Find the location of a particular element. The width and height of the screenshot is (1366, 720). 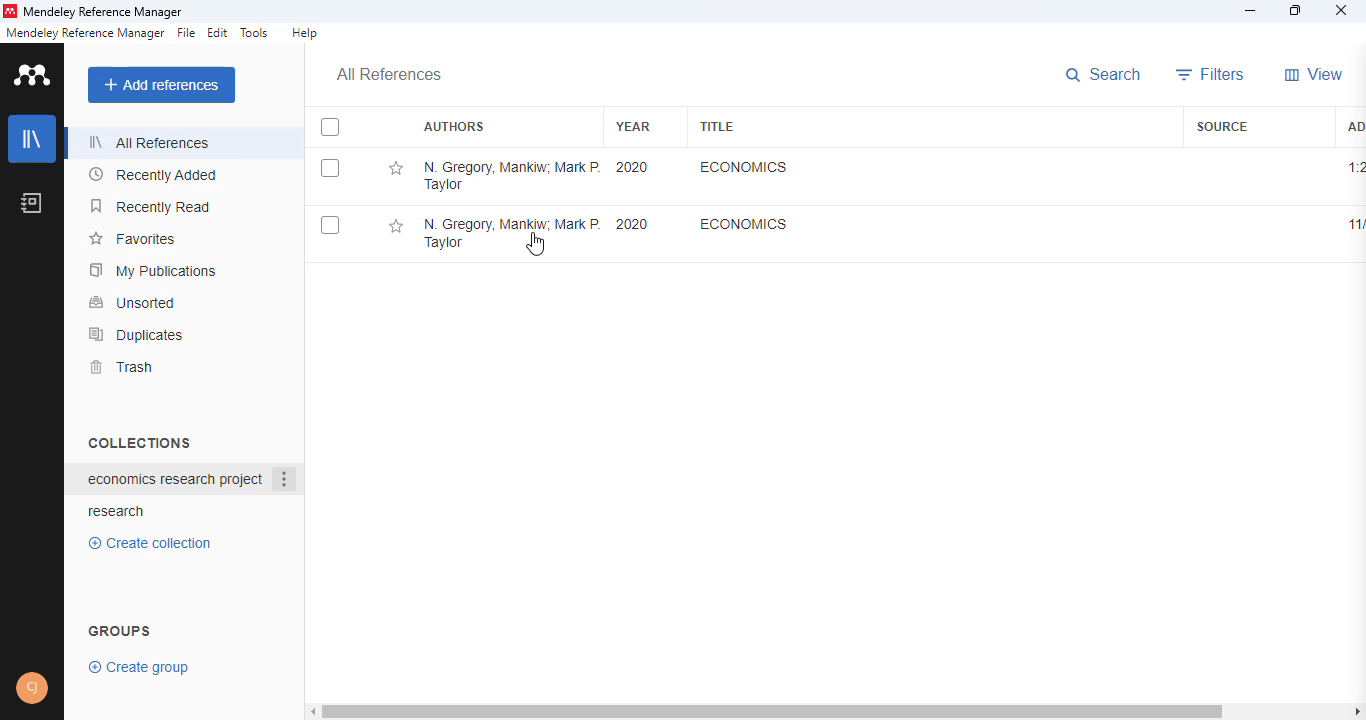

groups is located at coordinates (121, 629).